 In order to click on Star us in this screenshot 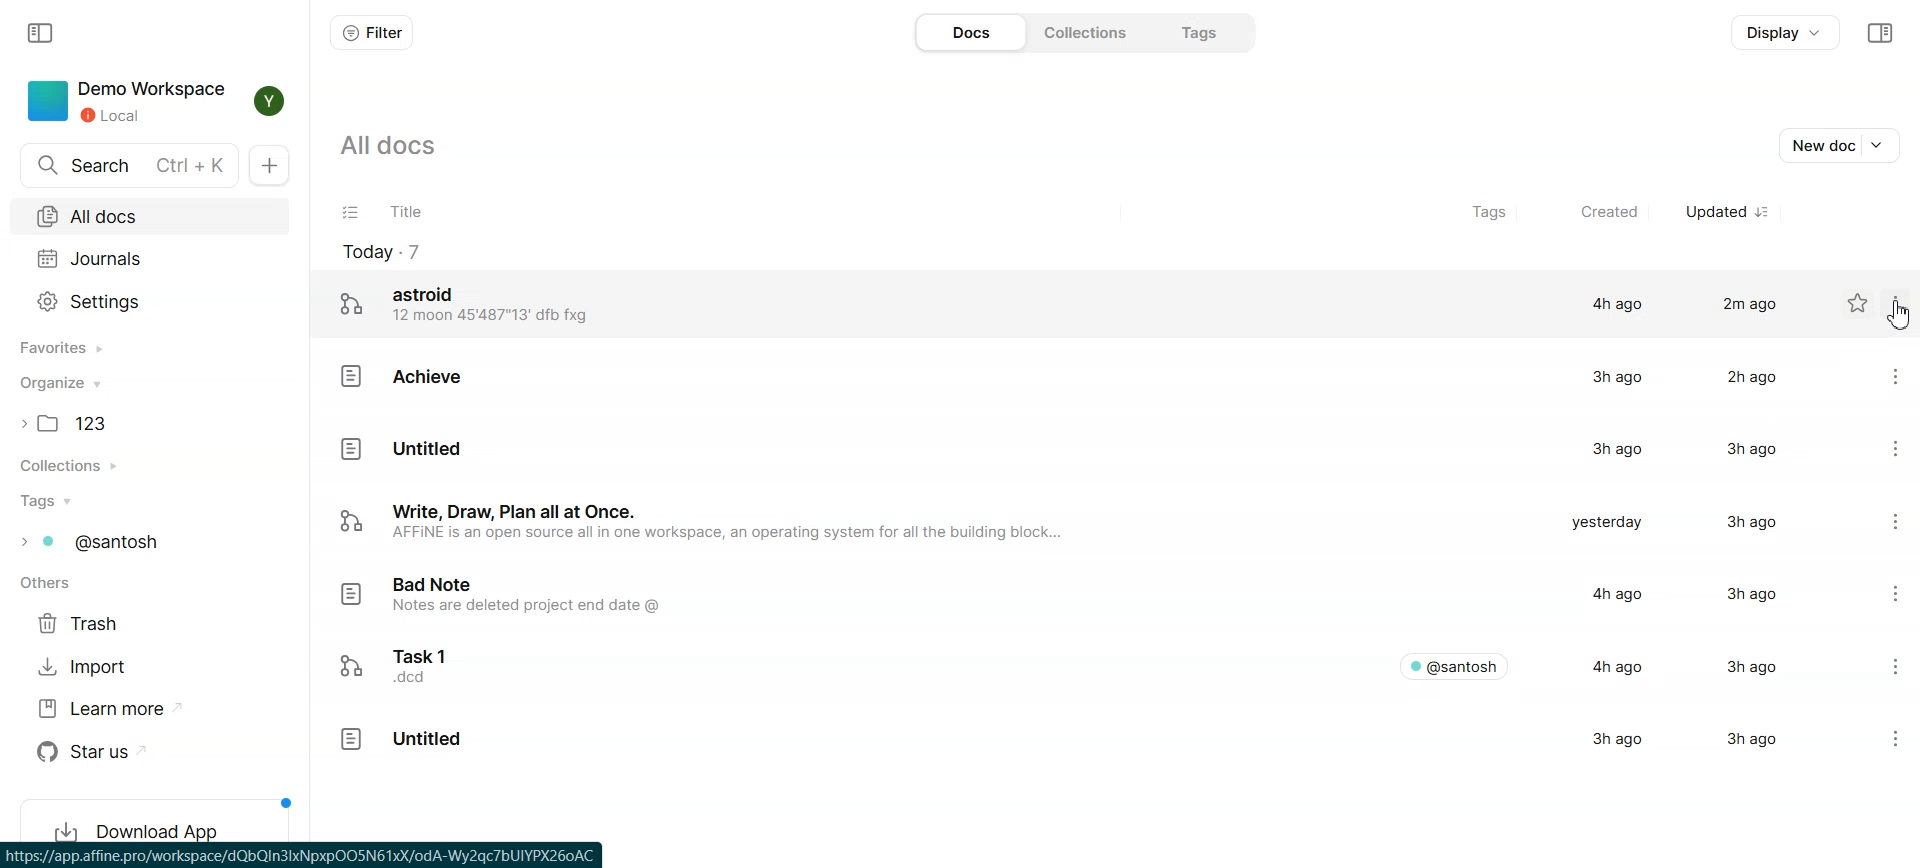, I will do `click(99, 752)`.